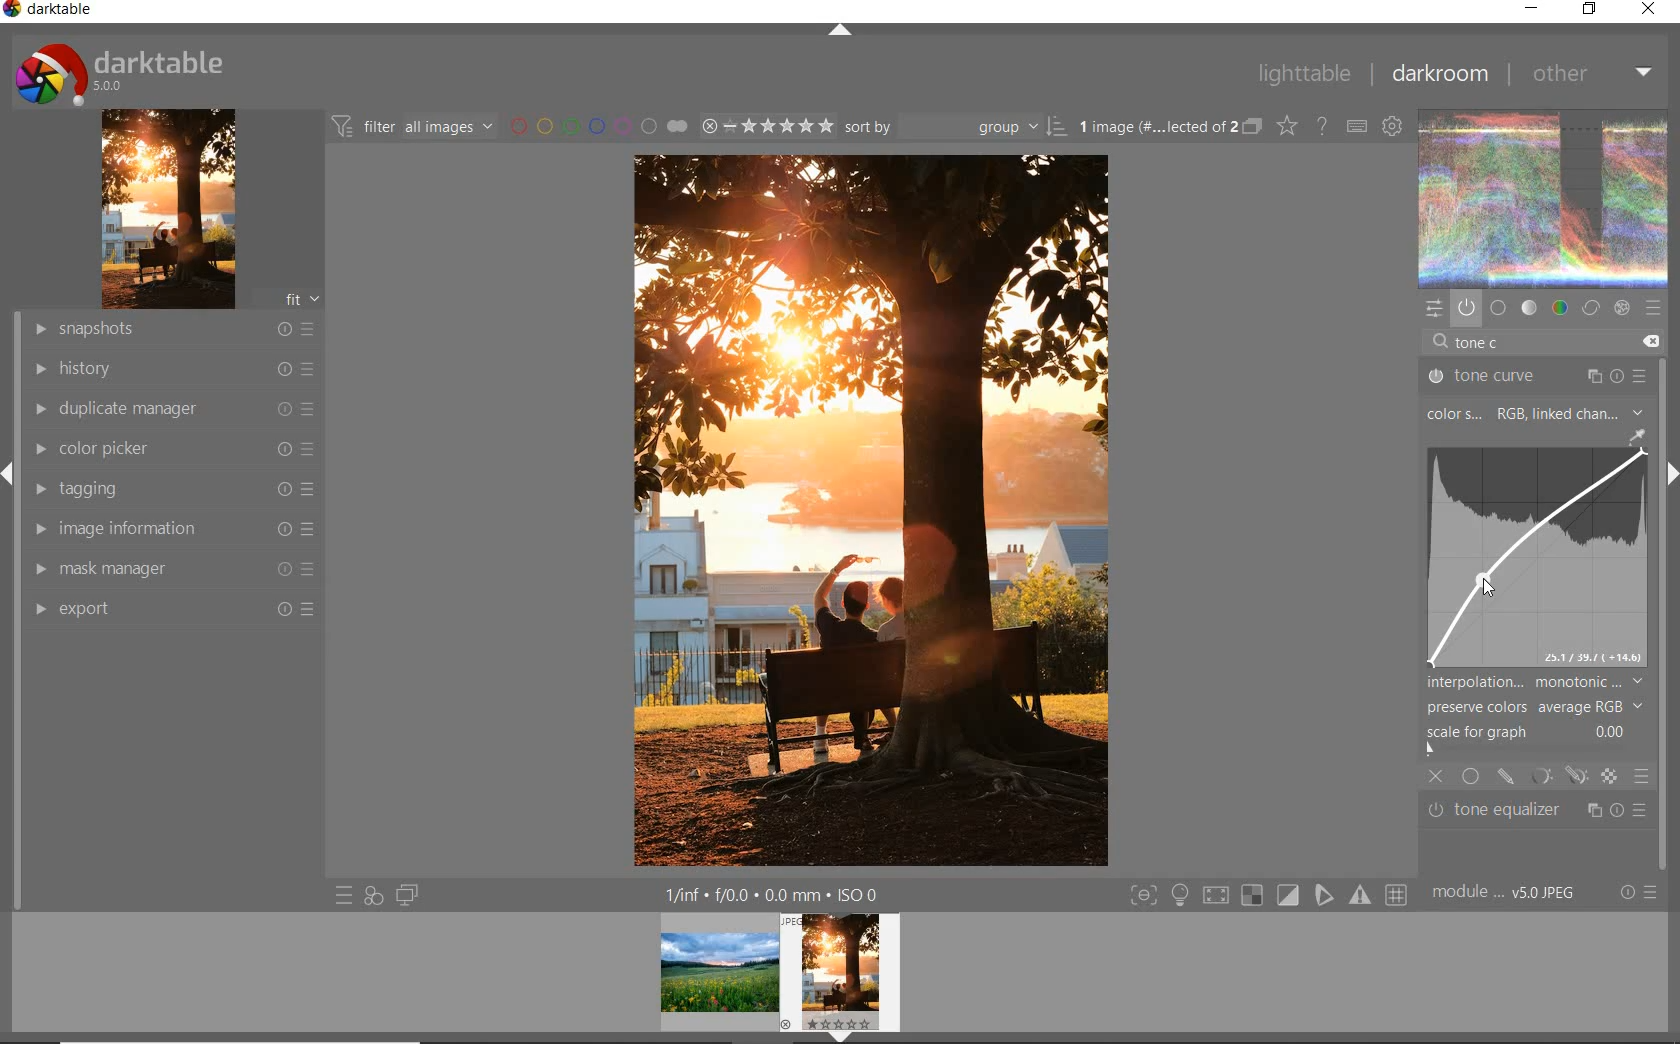  Describe the element at coordinates (167, 328) in the screenshot. I see `snapshots` at that location.